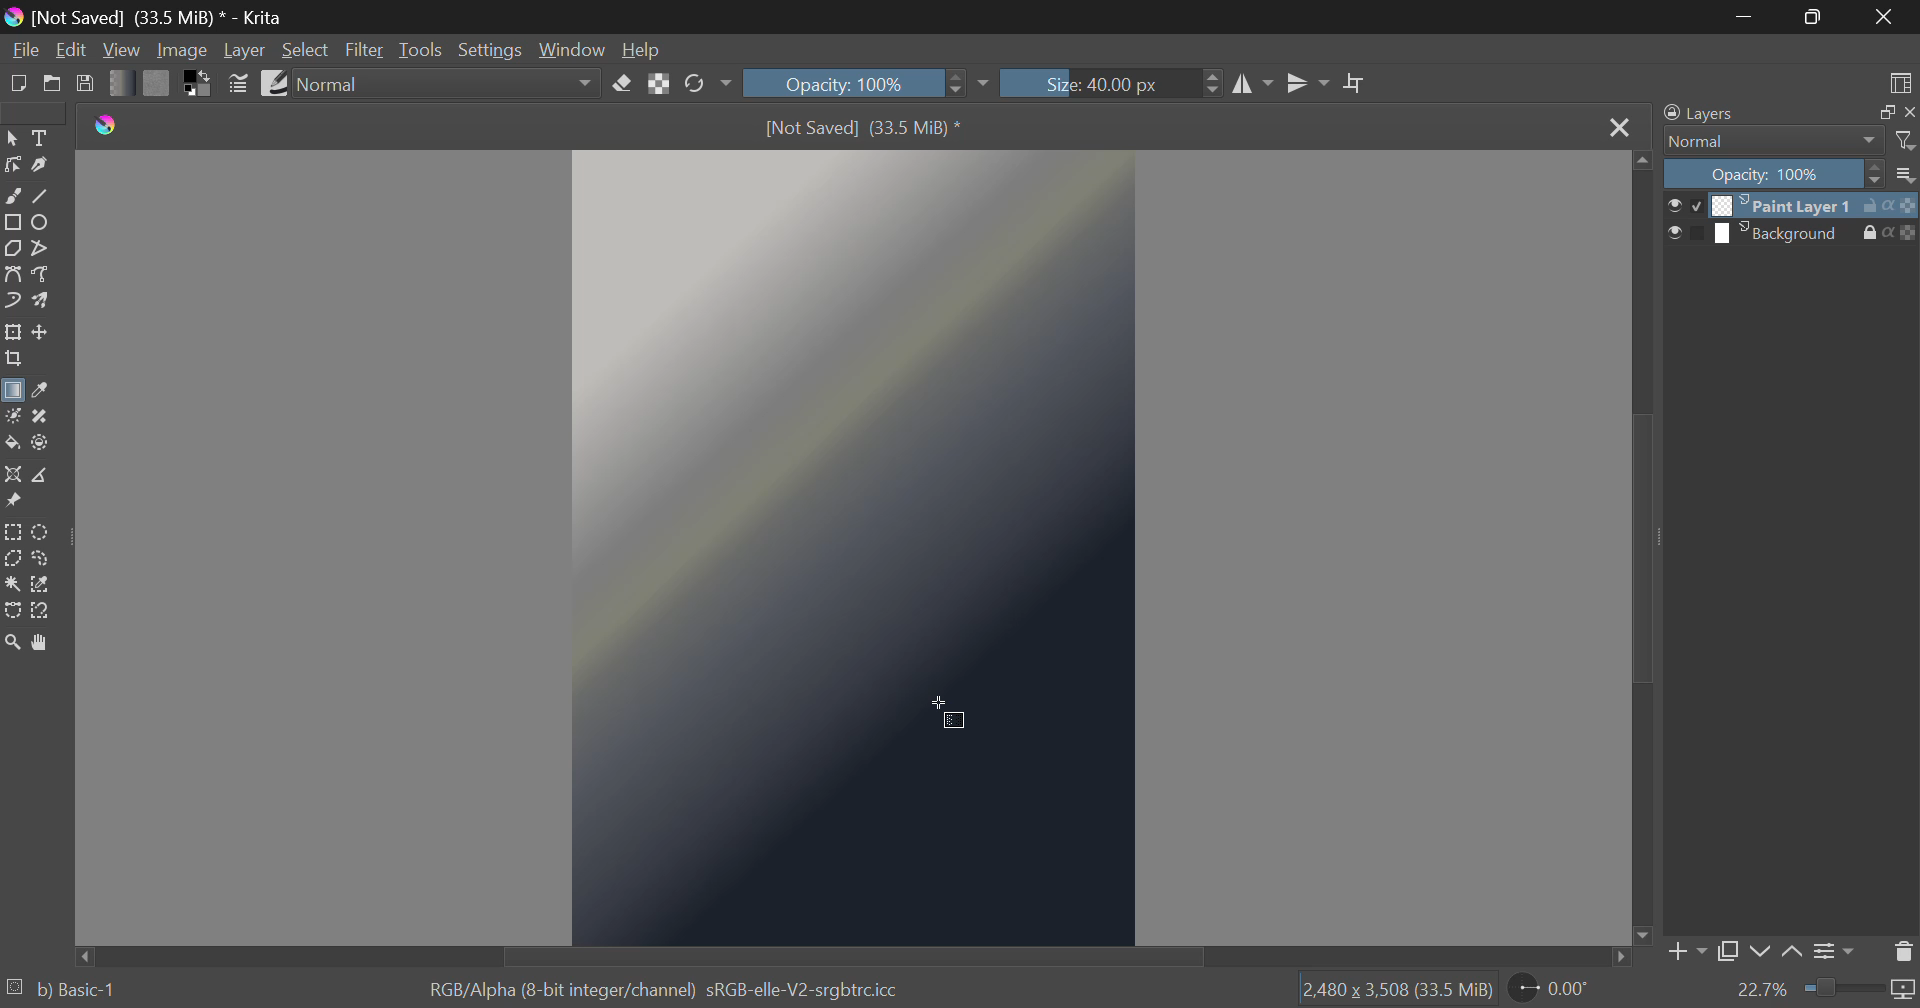 The width and height of the screenshot is (1920, 1008). Describe the element at coordinates (1831, 951) in the screenshot. I see `Layer Settings` at that location.